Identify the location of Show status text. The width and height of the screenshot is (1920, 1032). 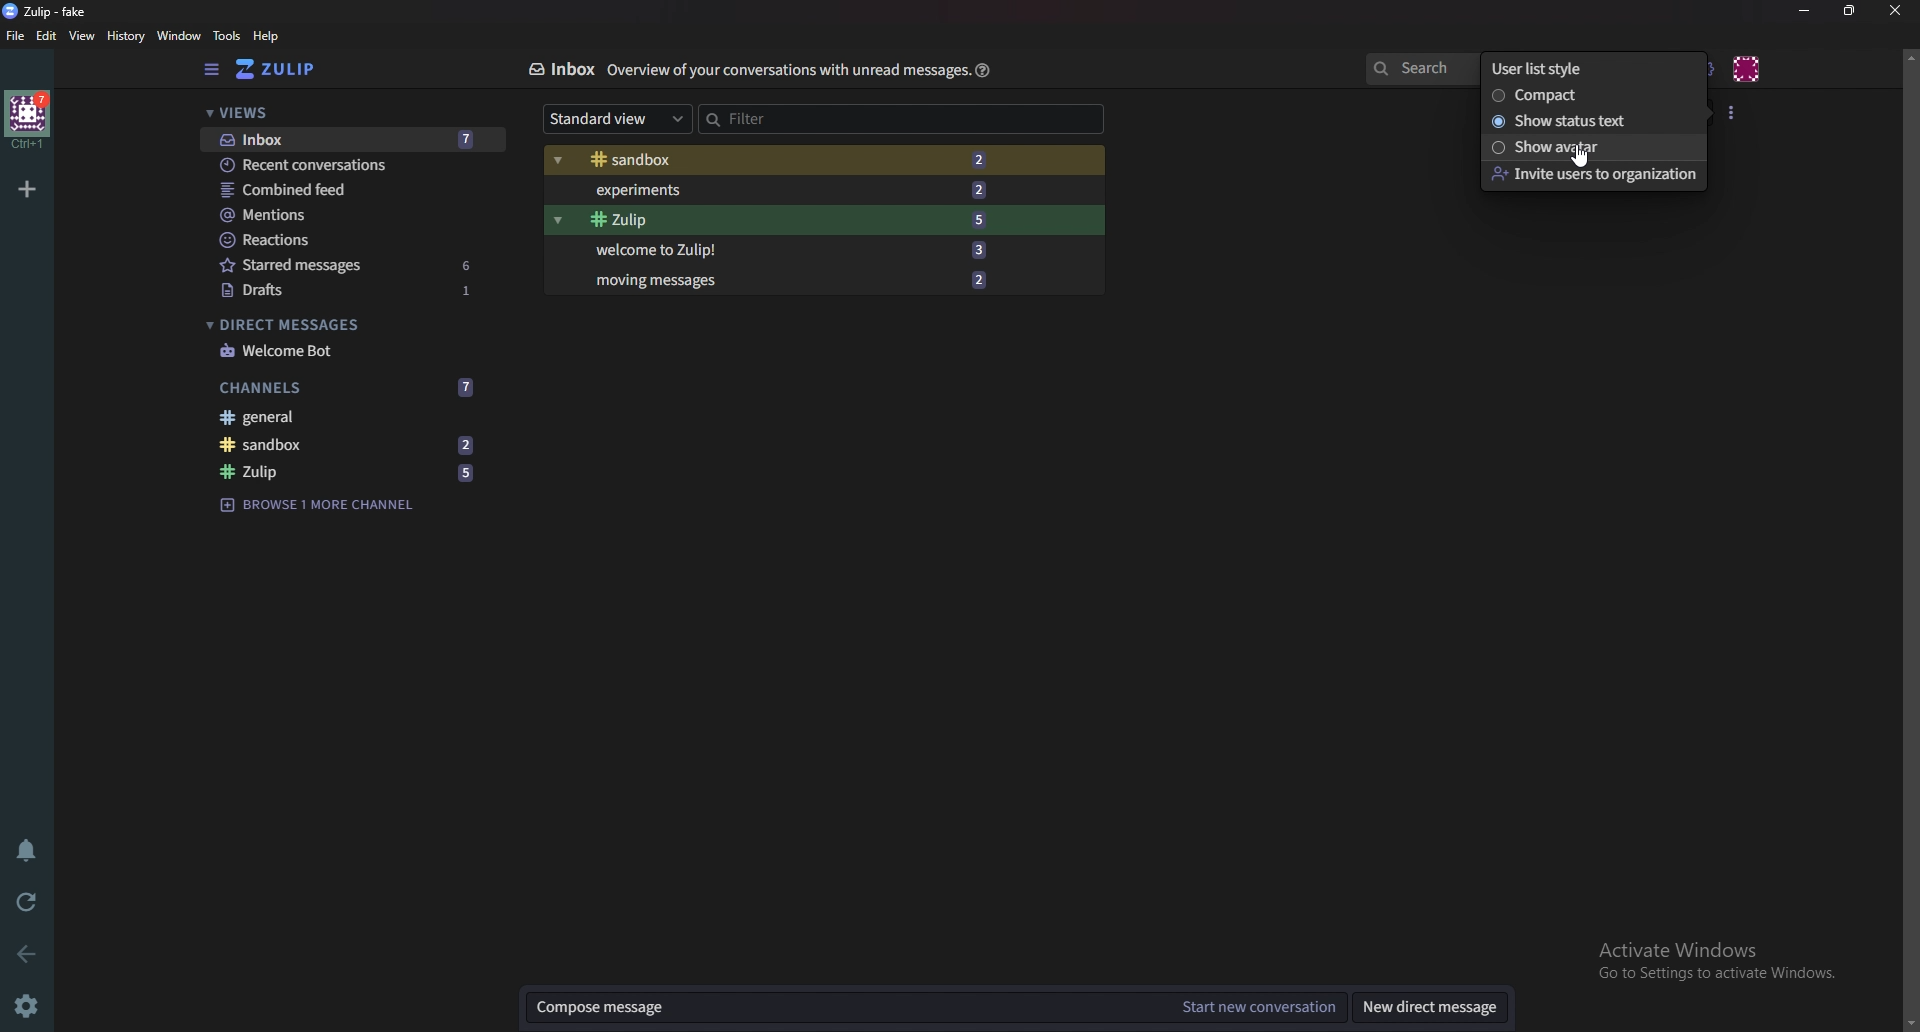
(1587, 122).